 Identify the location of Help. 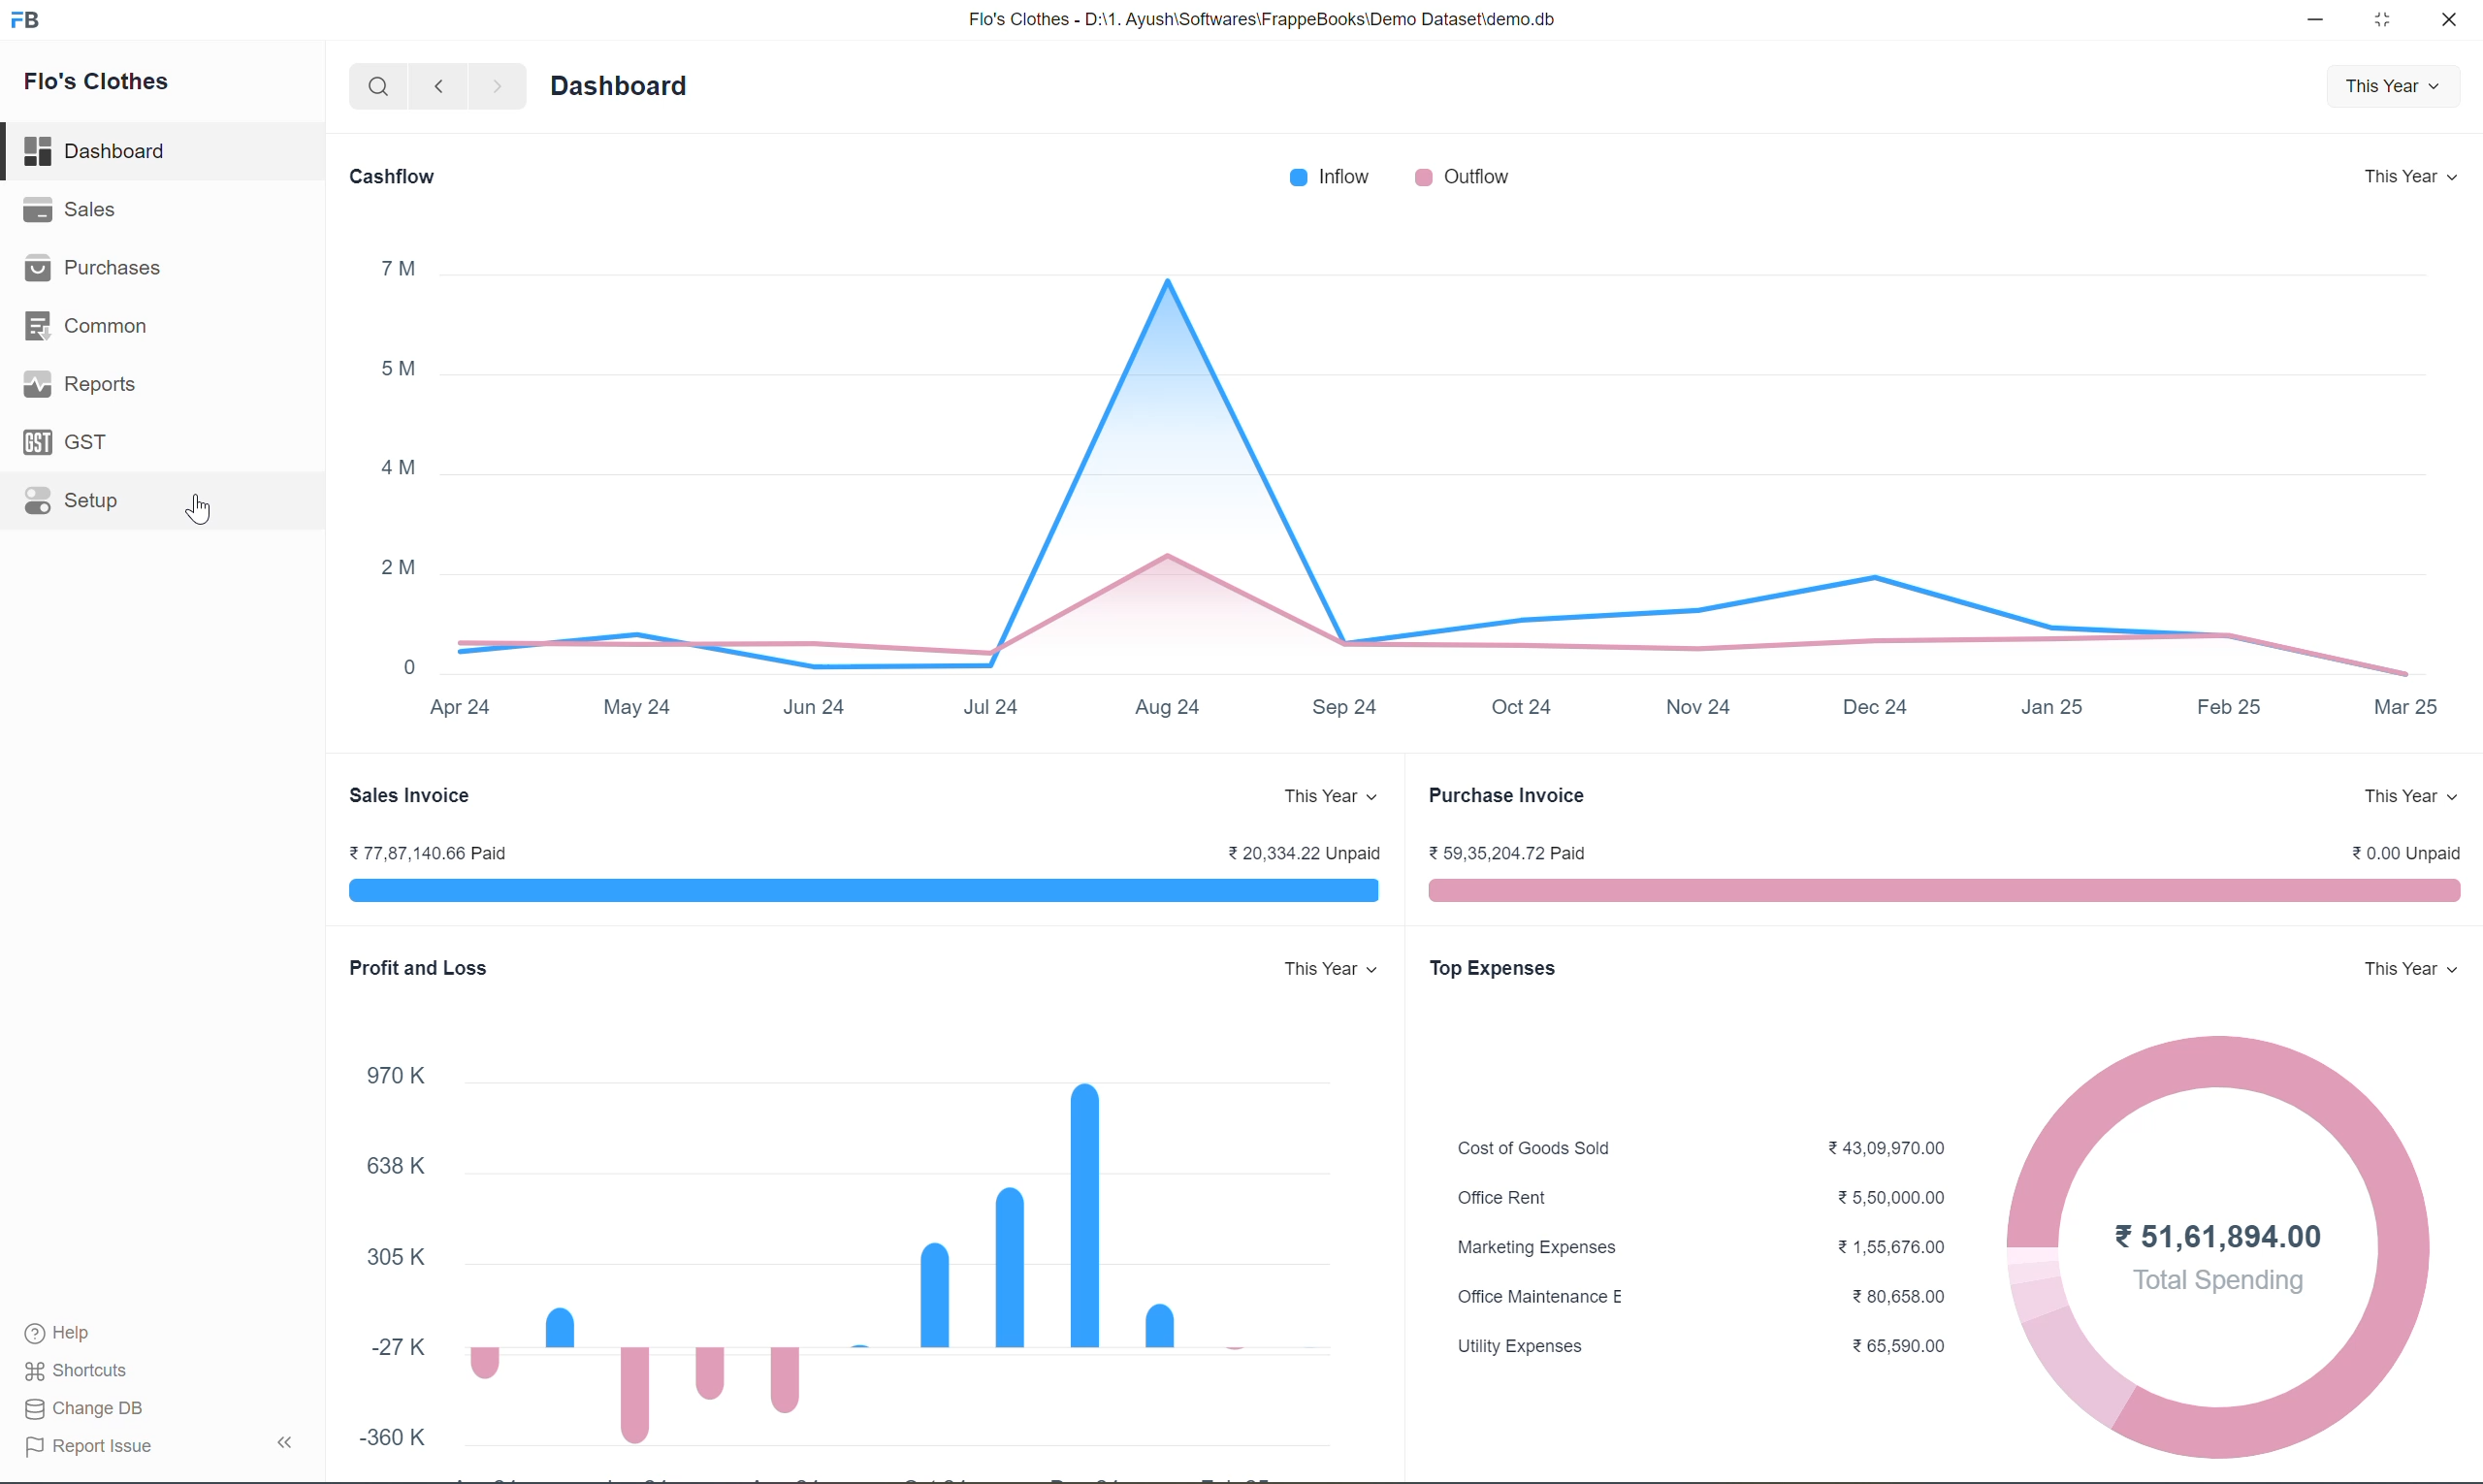
(67, 1333).